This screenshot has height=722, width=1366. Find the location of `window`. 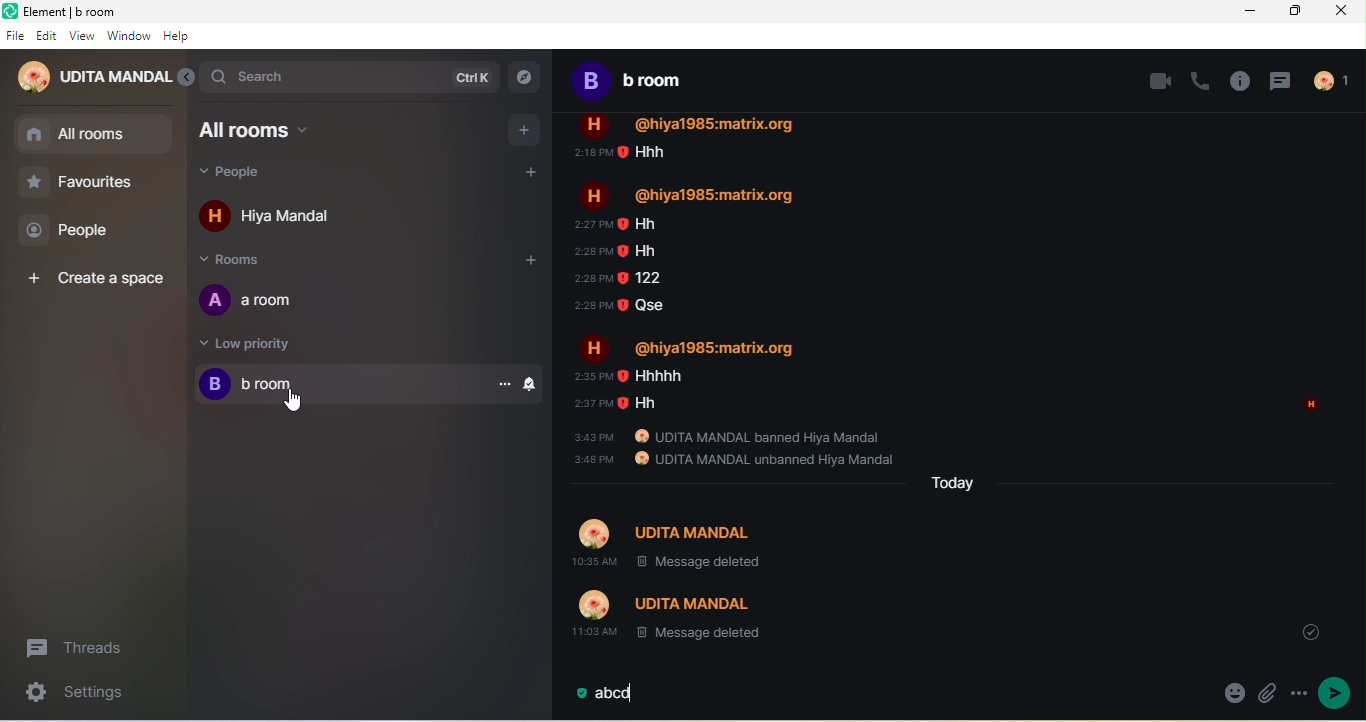

window is located at coordinates (129, 37).